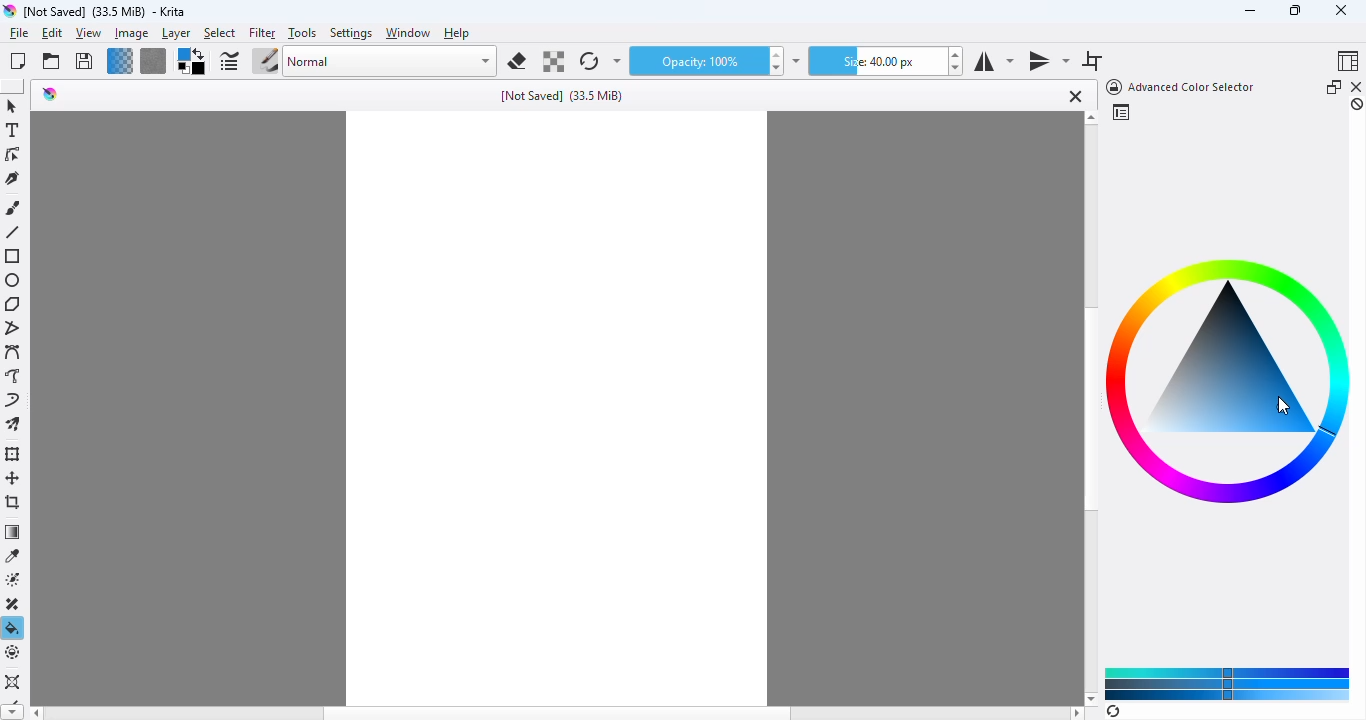 Image resolution: width=1366 pixels, height=720 pixels. Describe the element at coordinates (14, 256) in the screenshot. I see `rectangle tool` at that location.